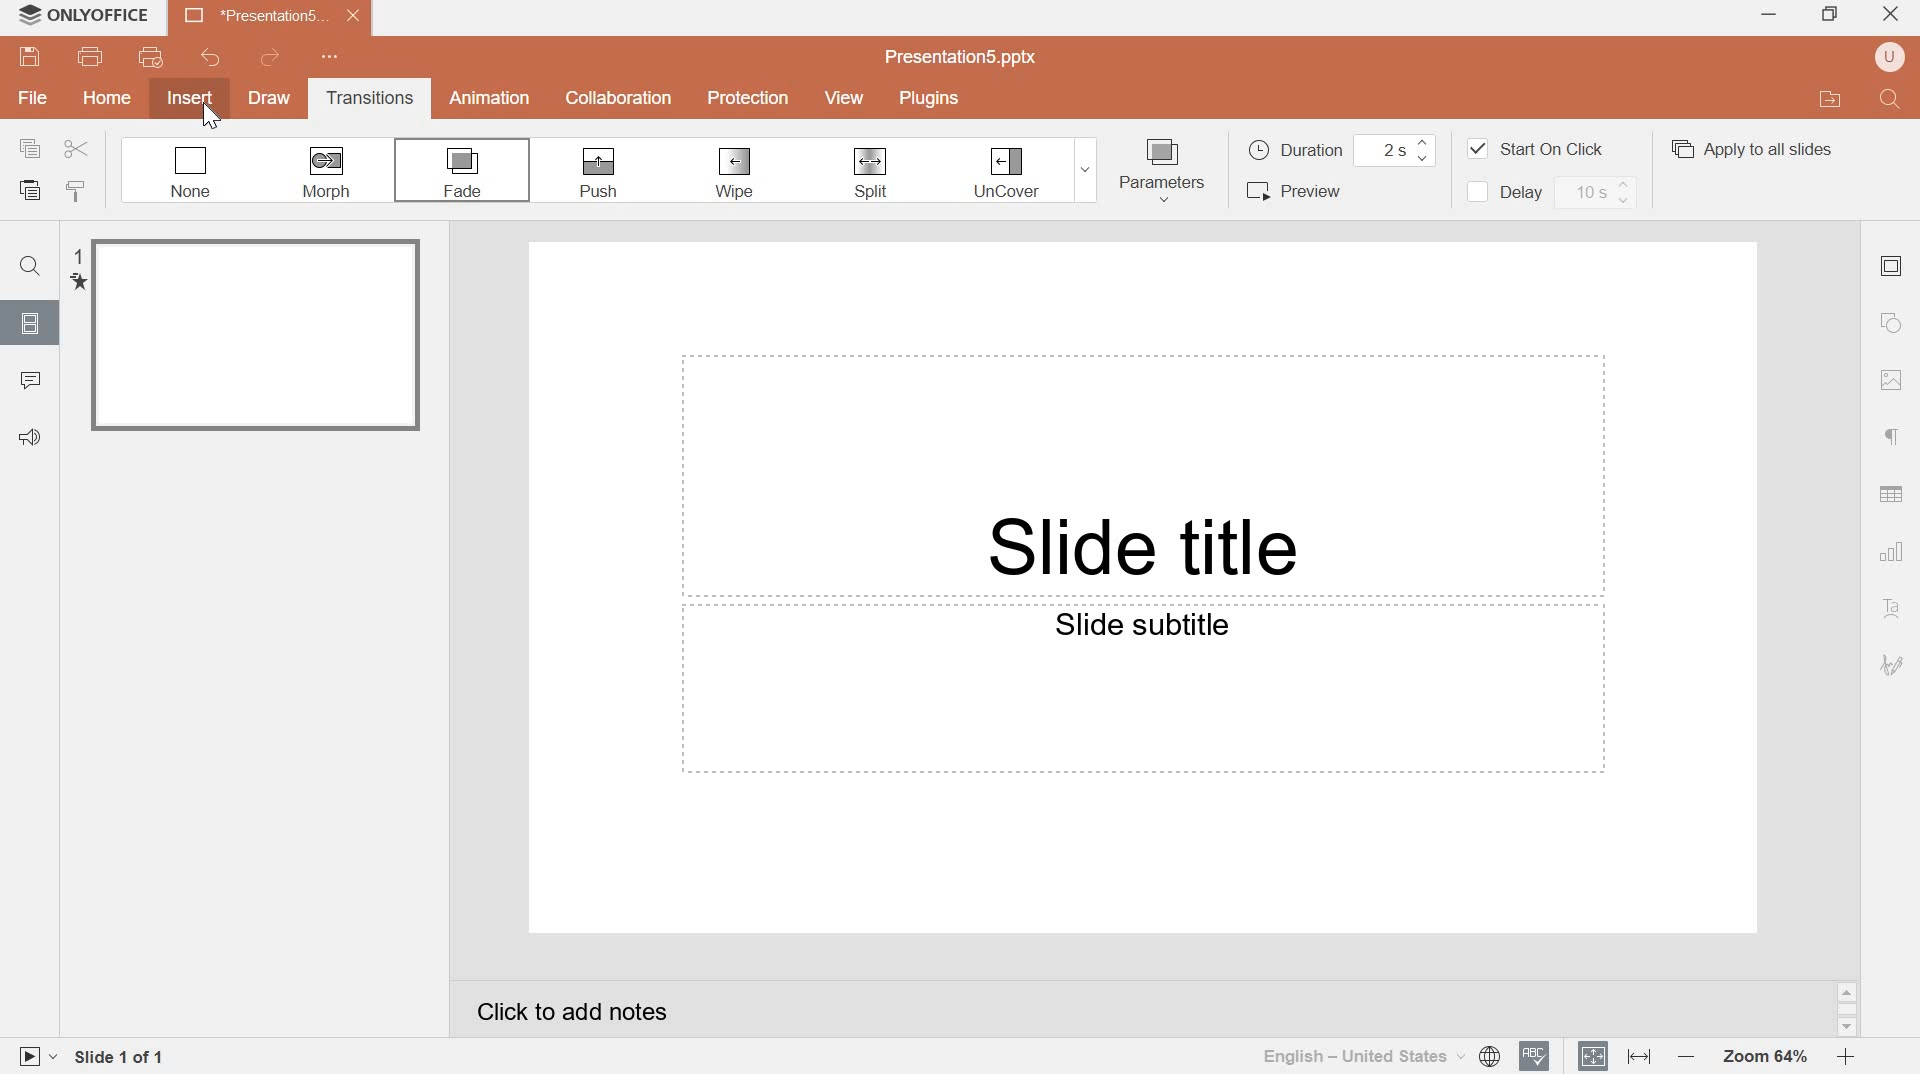 The image size is (1920, 1074). Describe the element at coordinates (464, 170) in the screenshot. I see `Fade` at that location.